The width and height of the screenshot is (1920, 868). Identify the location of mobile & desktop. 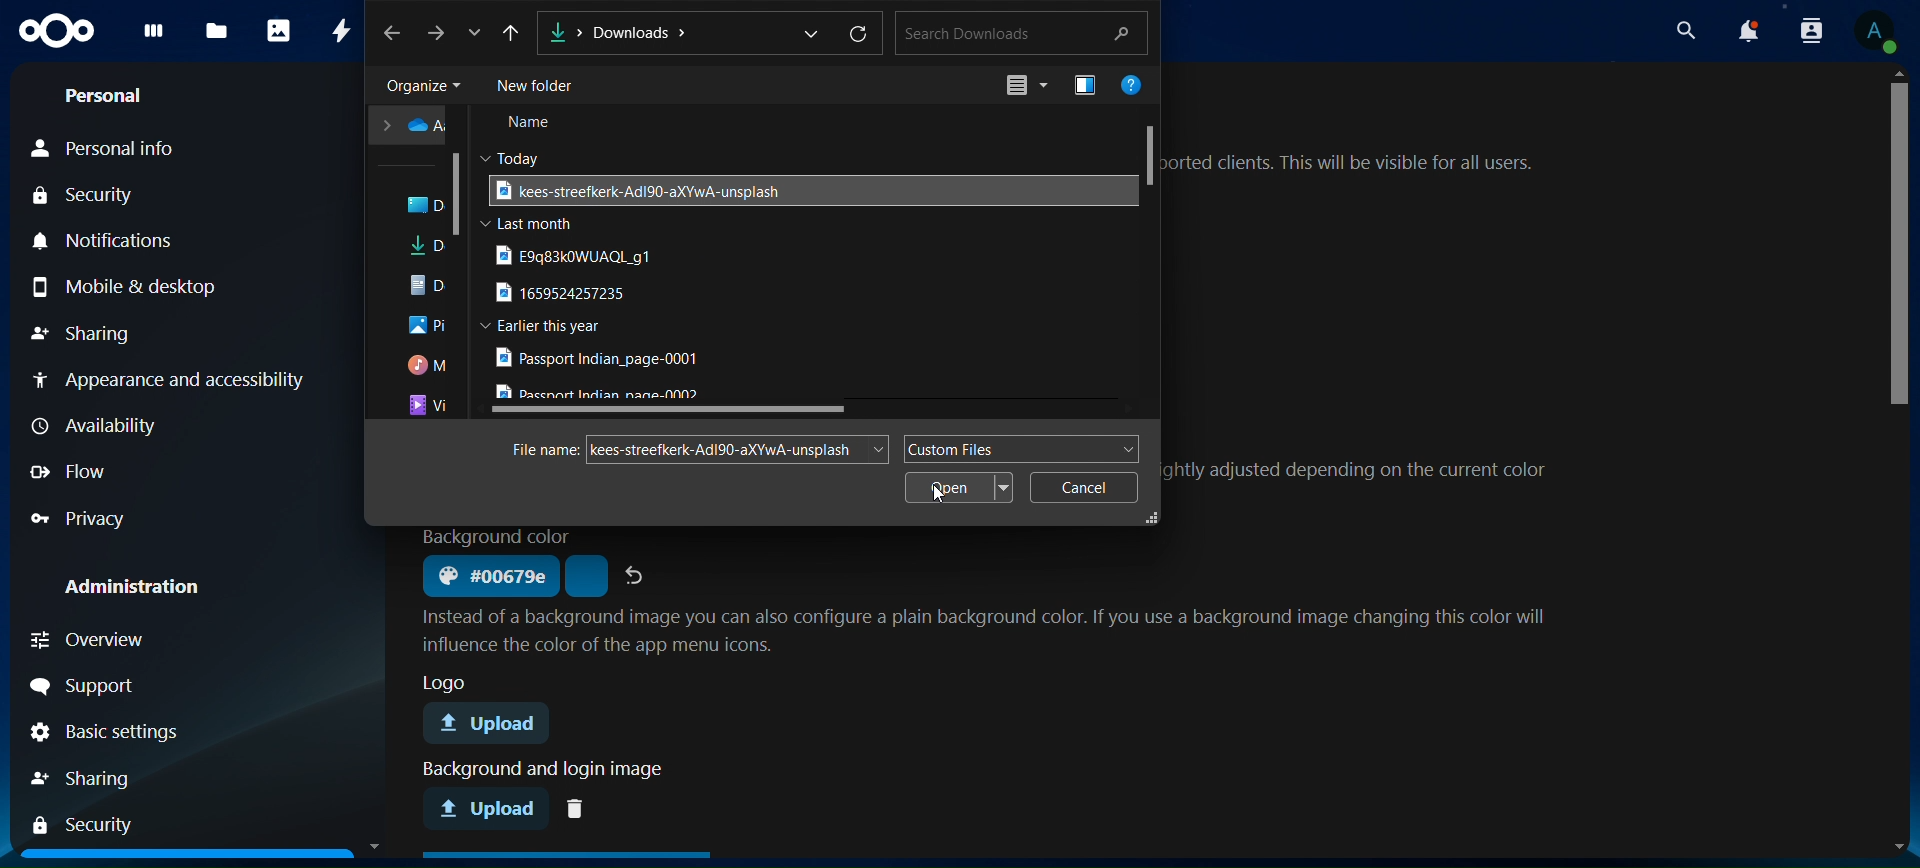
(154, 286).